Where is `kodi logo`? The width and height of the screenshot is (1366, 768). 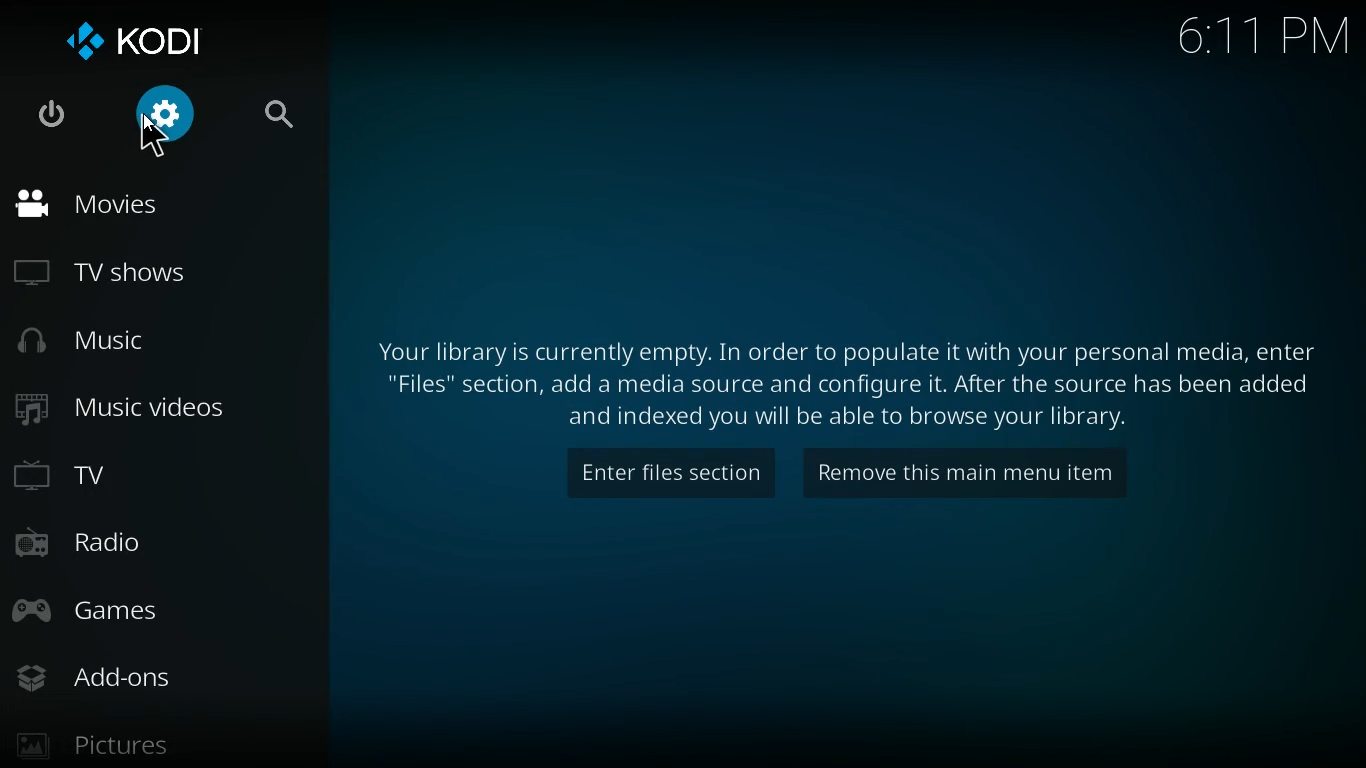 kodi logo is located at coordinates (135, 42).